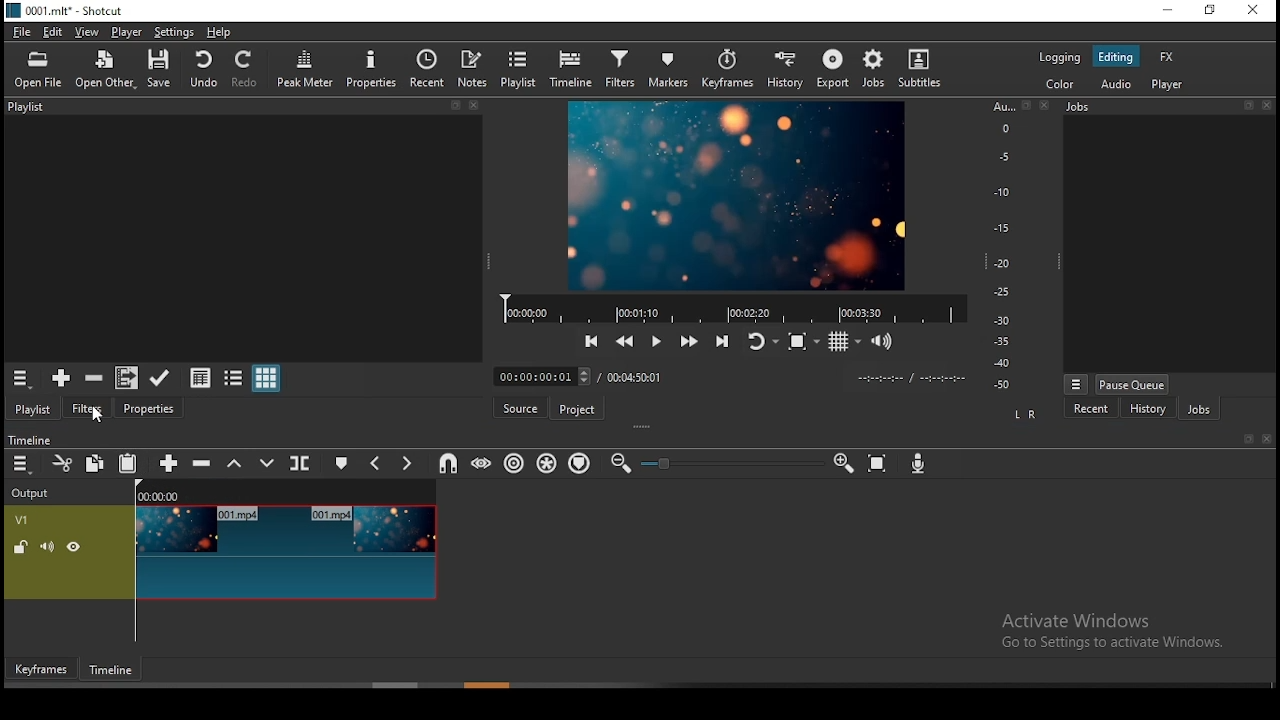 This screenshot has height=720, width=1280. Describe the element at coordinates (127, 464) in the screenshot. I see `paste` at that location.